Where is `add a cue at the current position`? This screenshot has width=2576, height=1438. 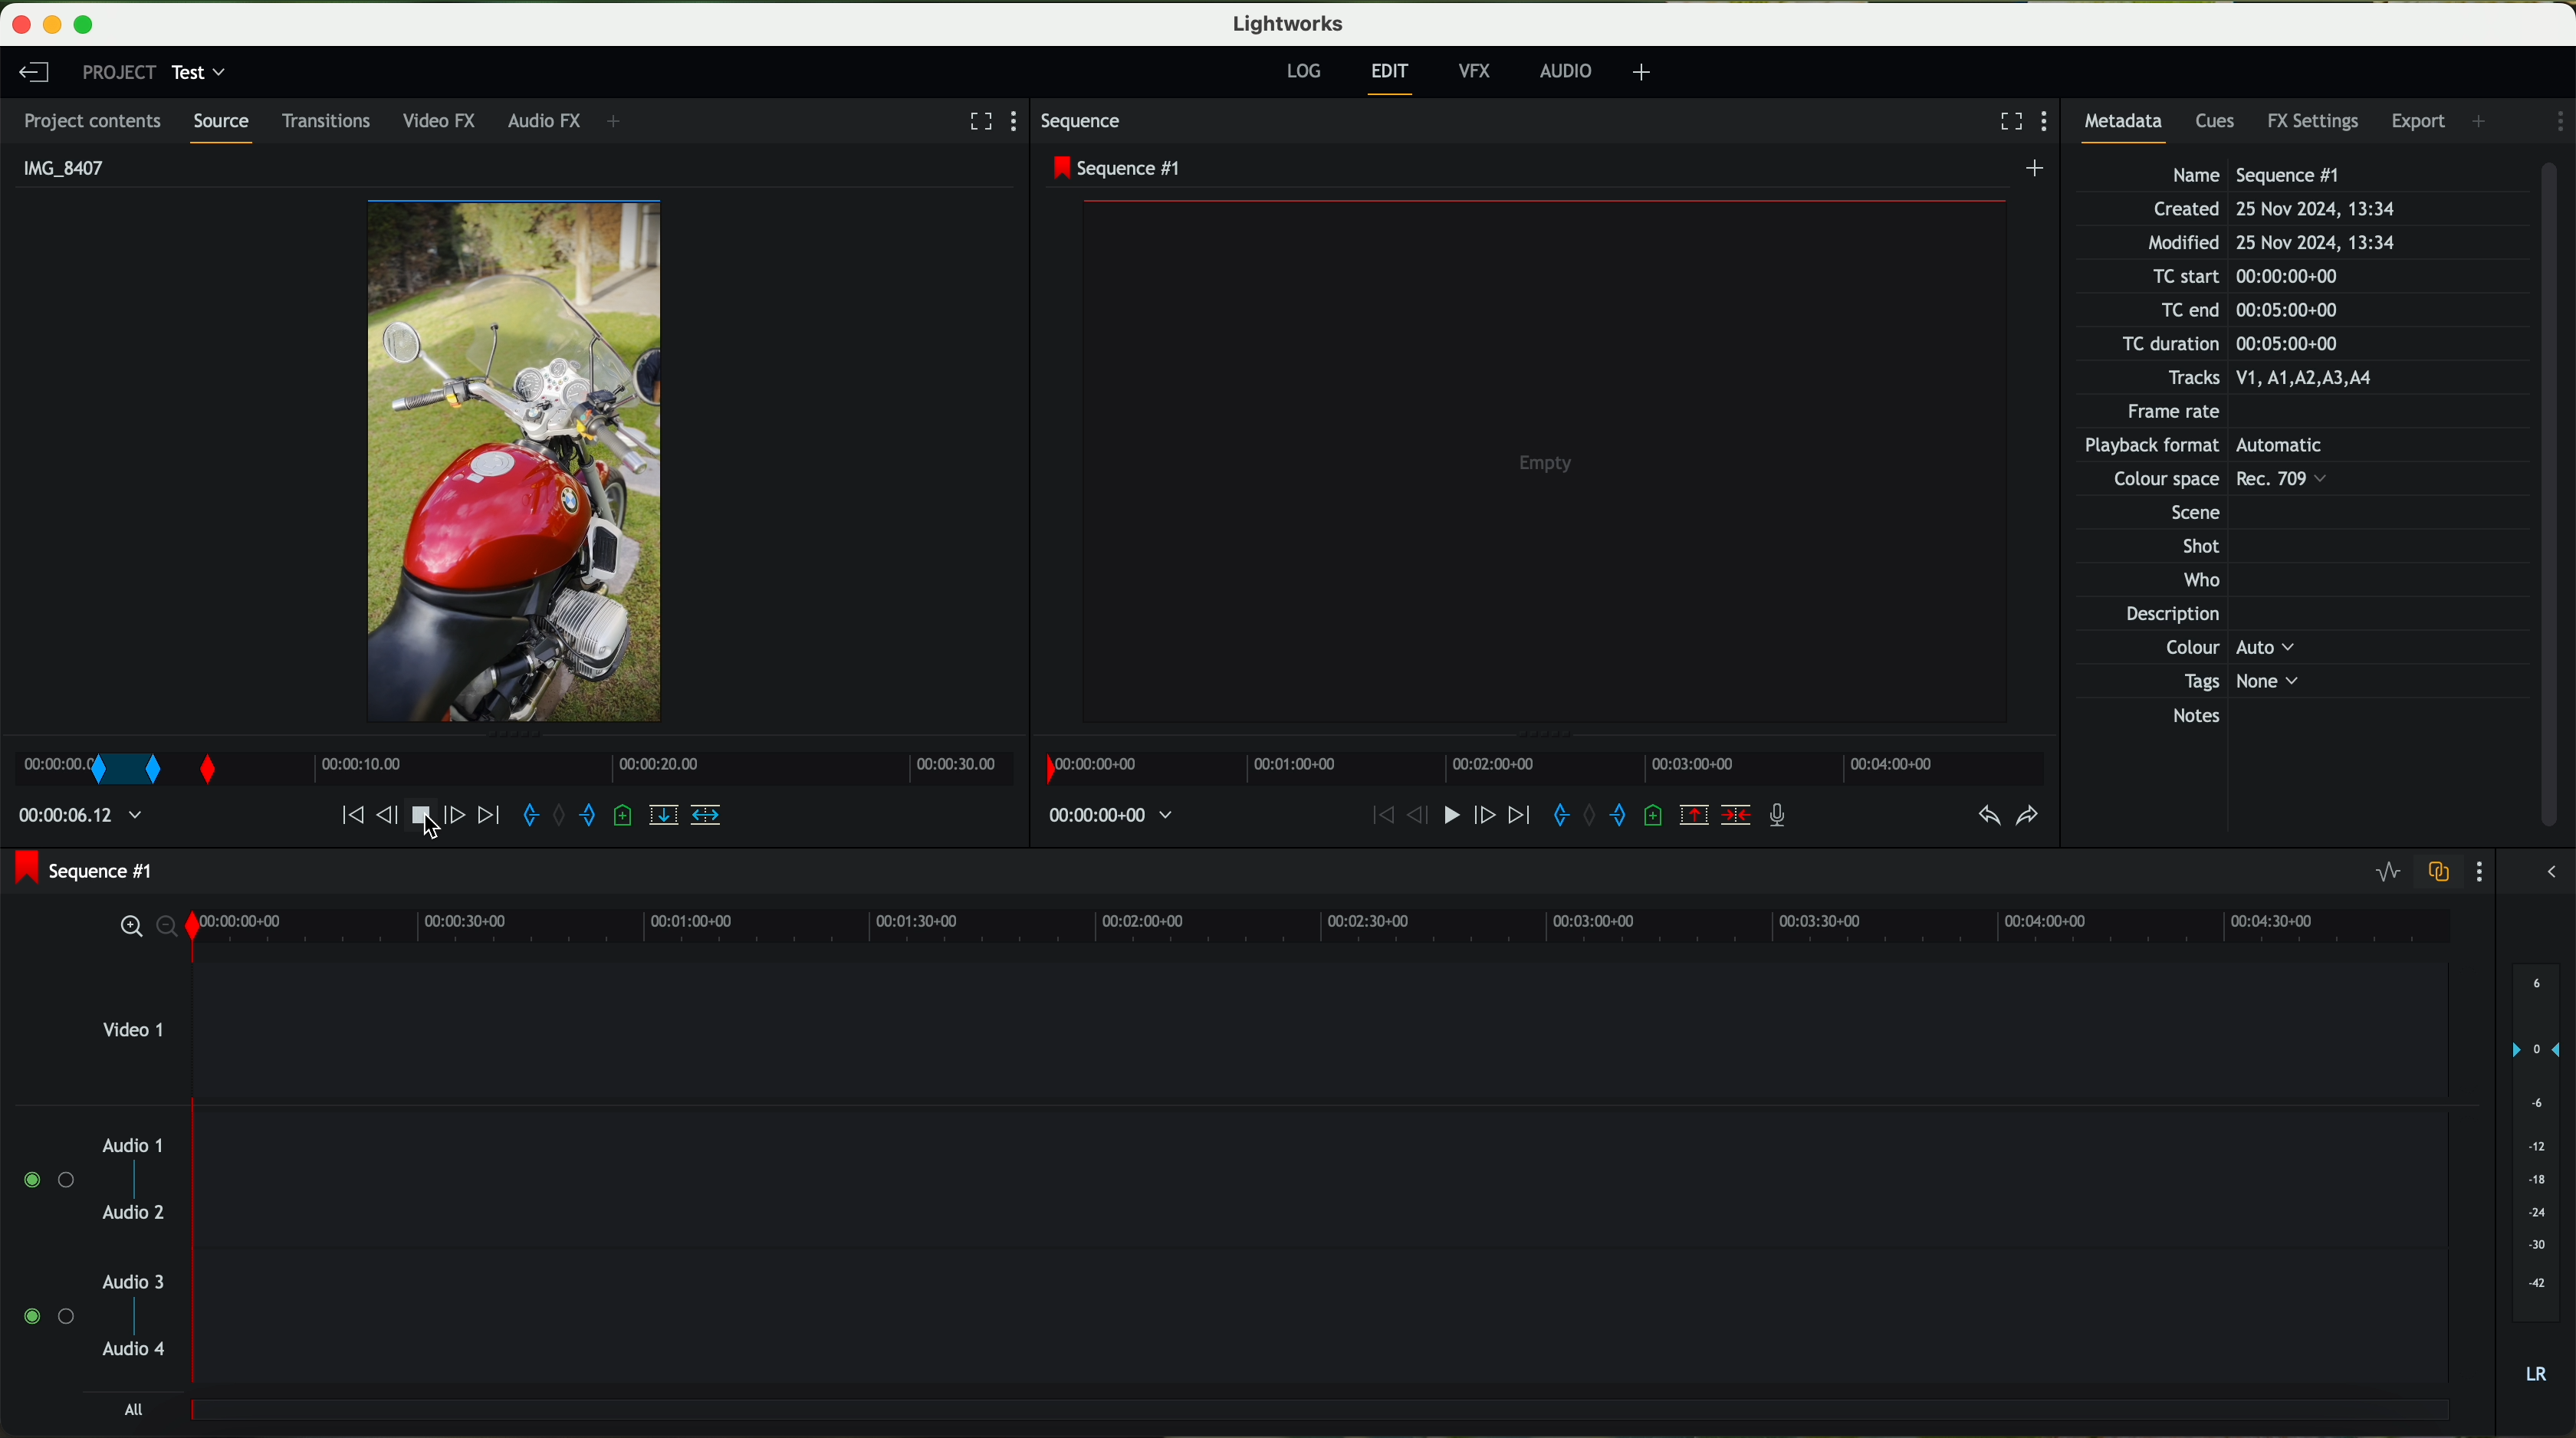 add a cue at the current position is located at coordinates (625, 818).